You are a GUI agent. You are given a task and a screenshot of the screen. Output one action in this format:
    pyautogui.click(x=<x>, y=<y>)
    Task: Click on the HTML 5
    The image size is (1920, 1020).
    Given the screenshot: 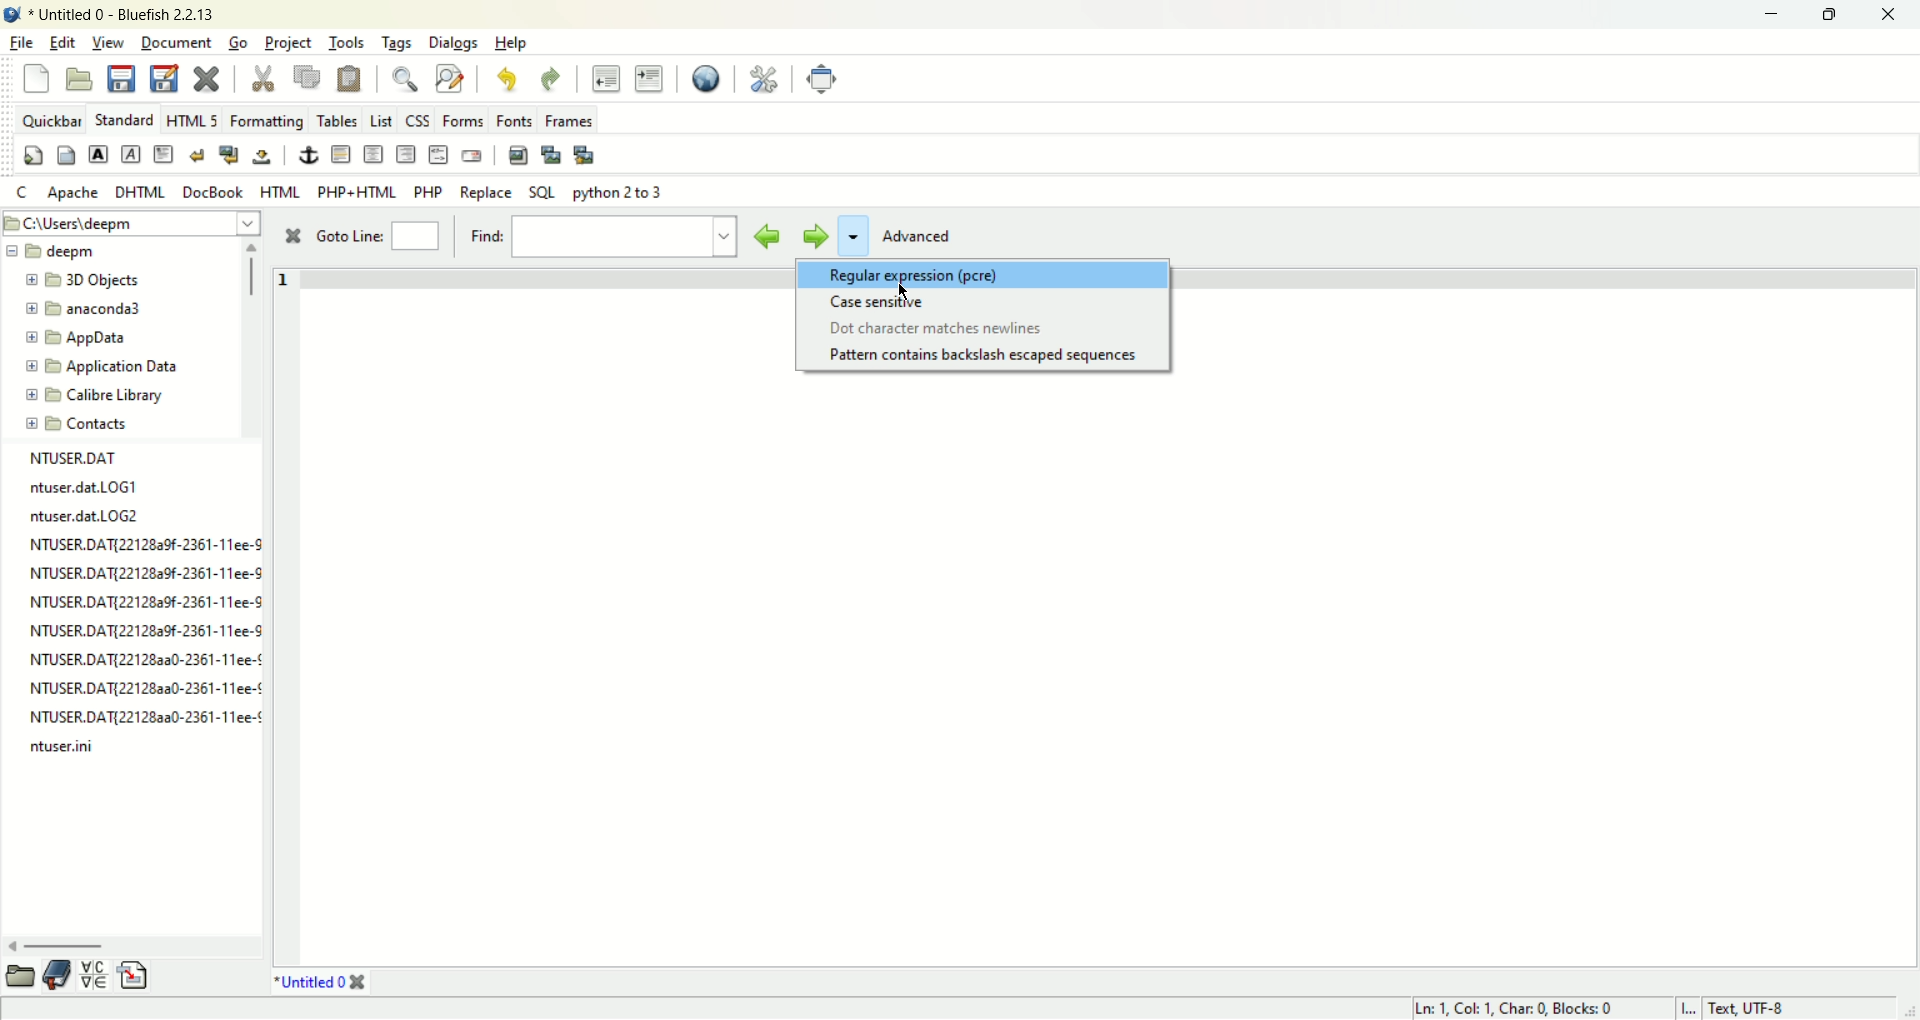 What is the action you would take?
    pyautogui.click(x=193, y=122)
    